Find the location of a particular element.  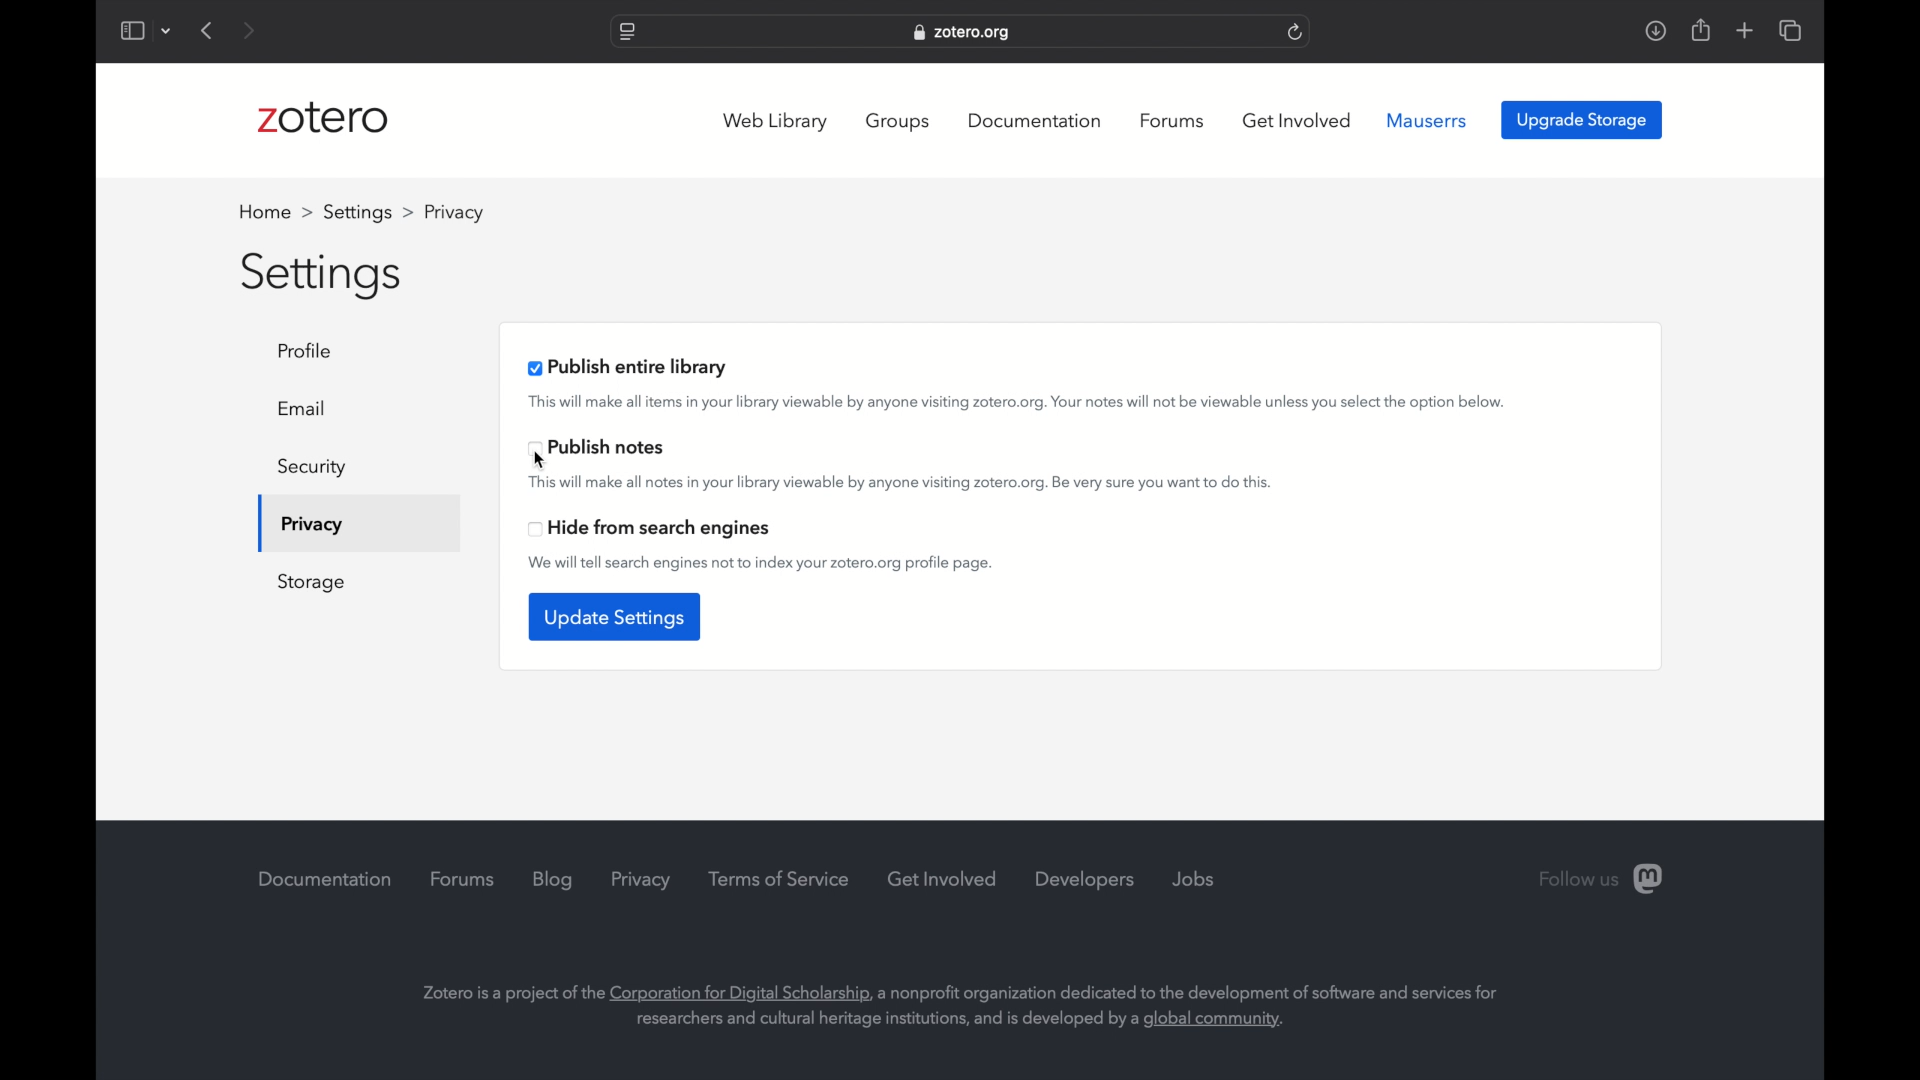

this will make all items in your library viewable is located at coordinates (1019, 403).